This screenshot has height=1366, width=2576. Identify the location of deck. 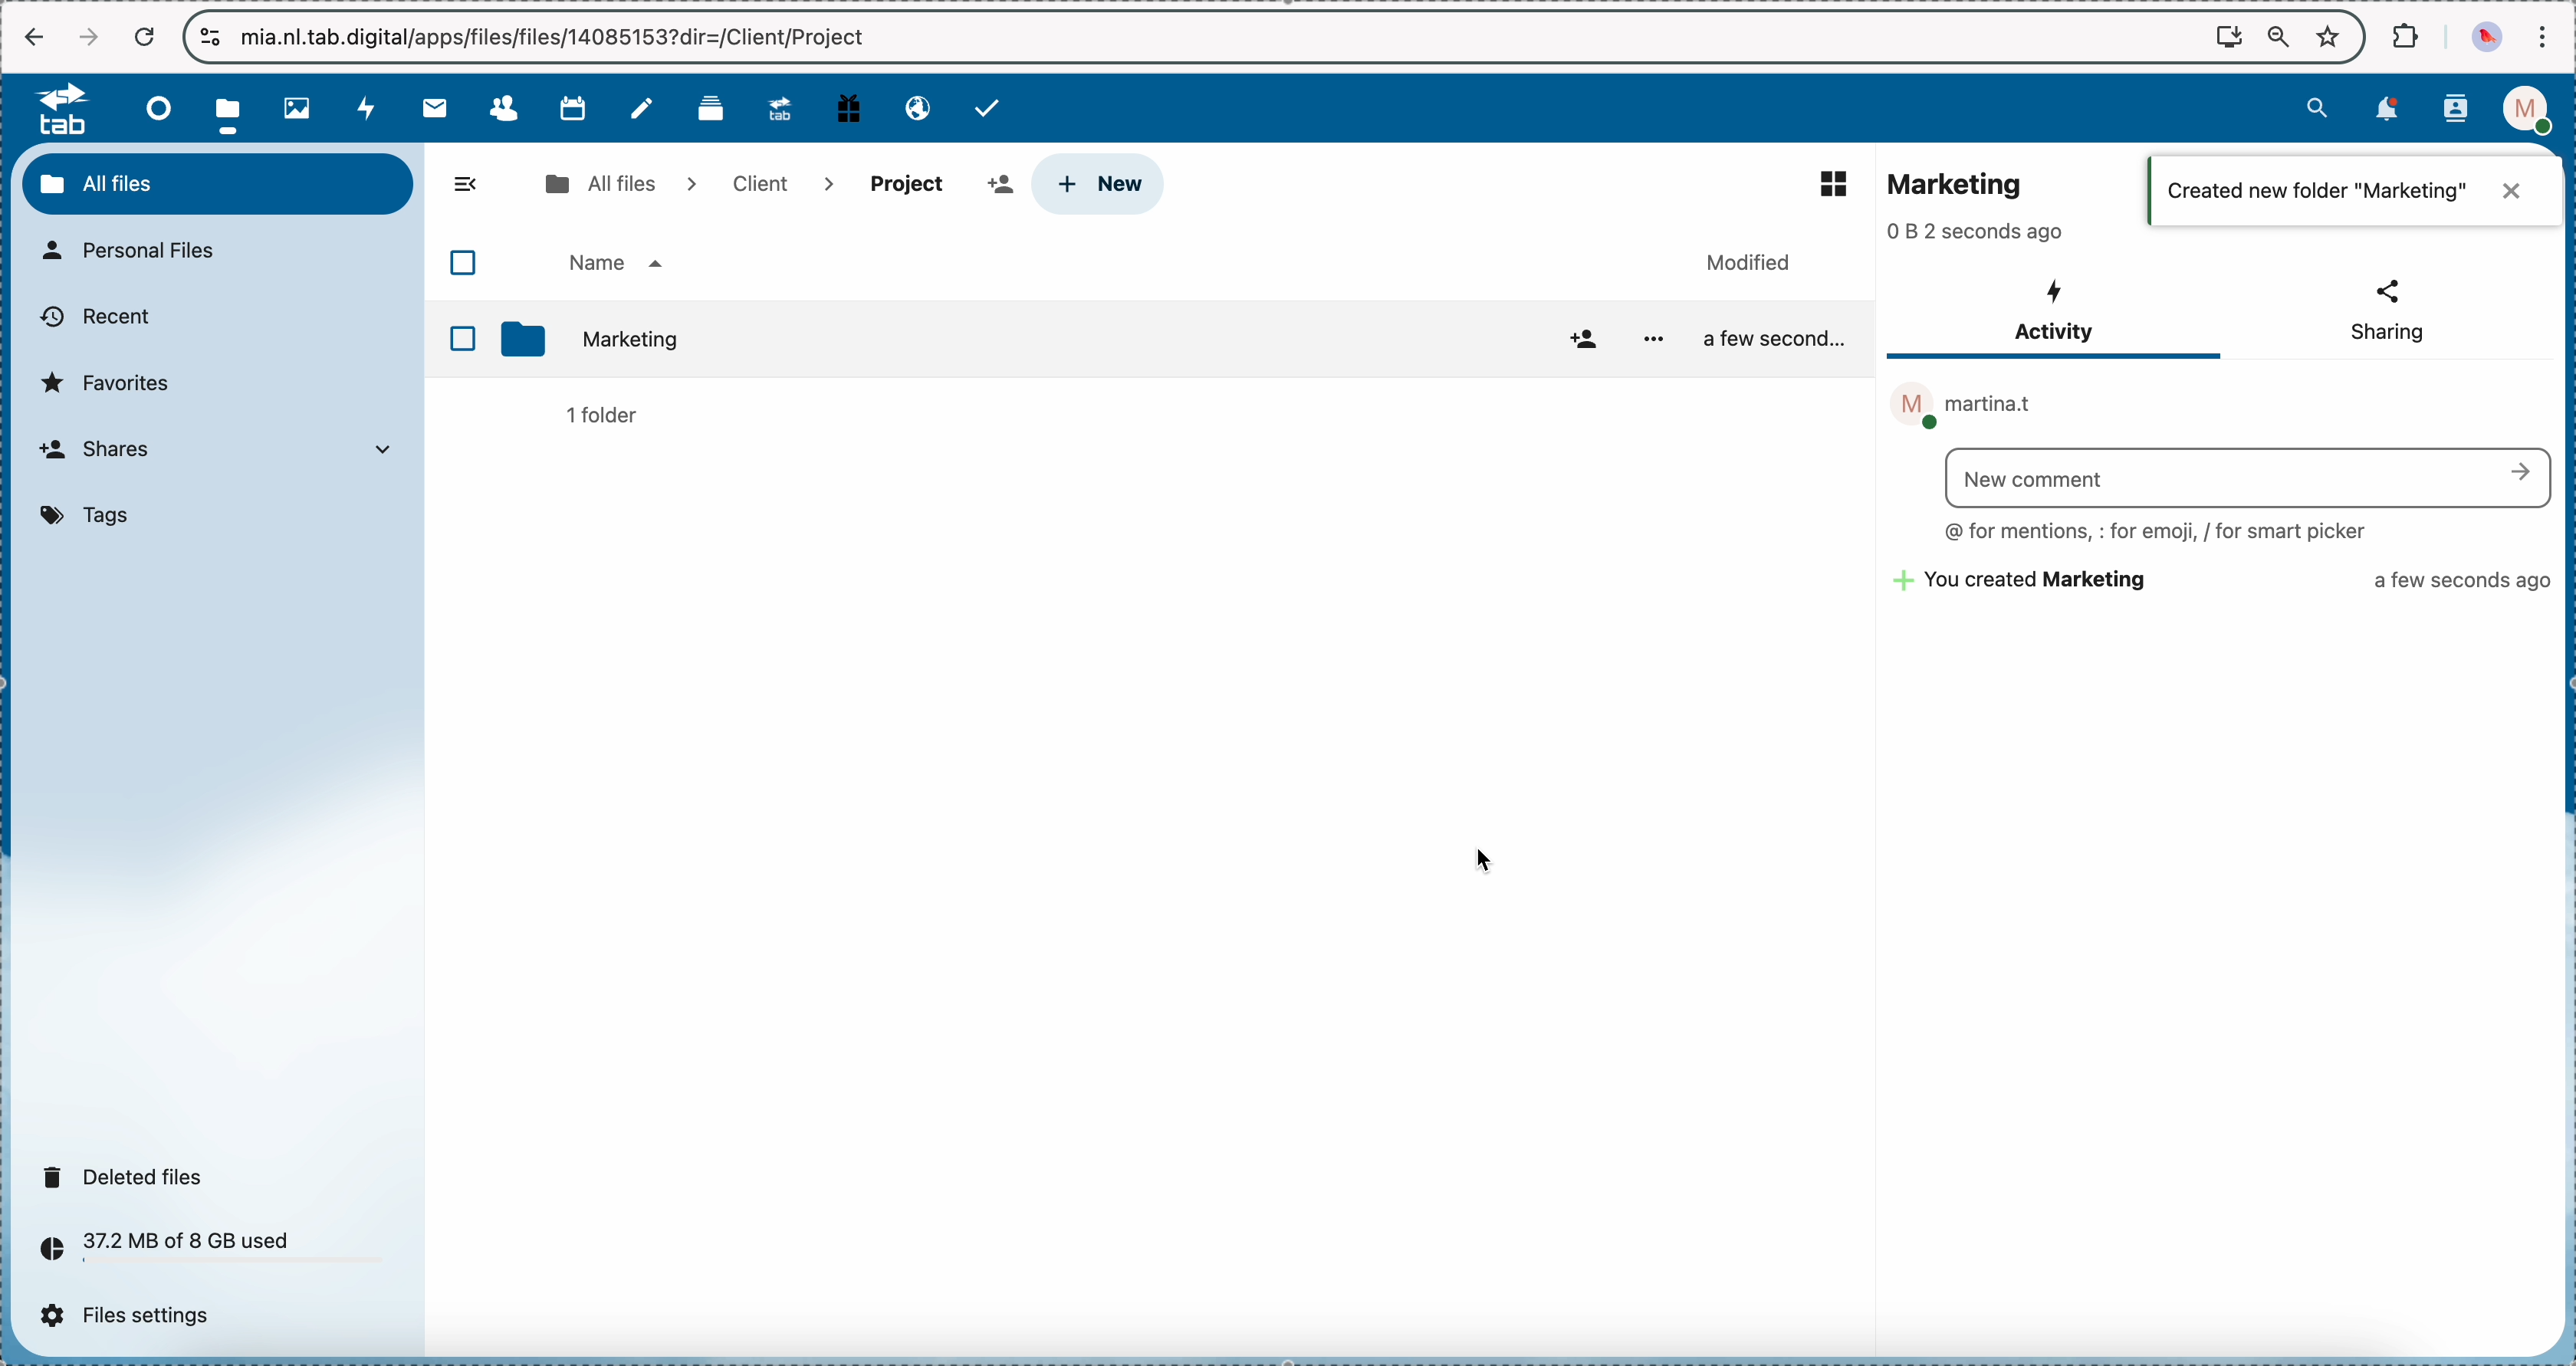
(715, 106).